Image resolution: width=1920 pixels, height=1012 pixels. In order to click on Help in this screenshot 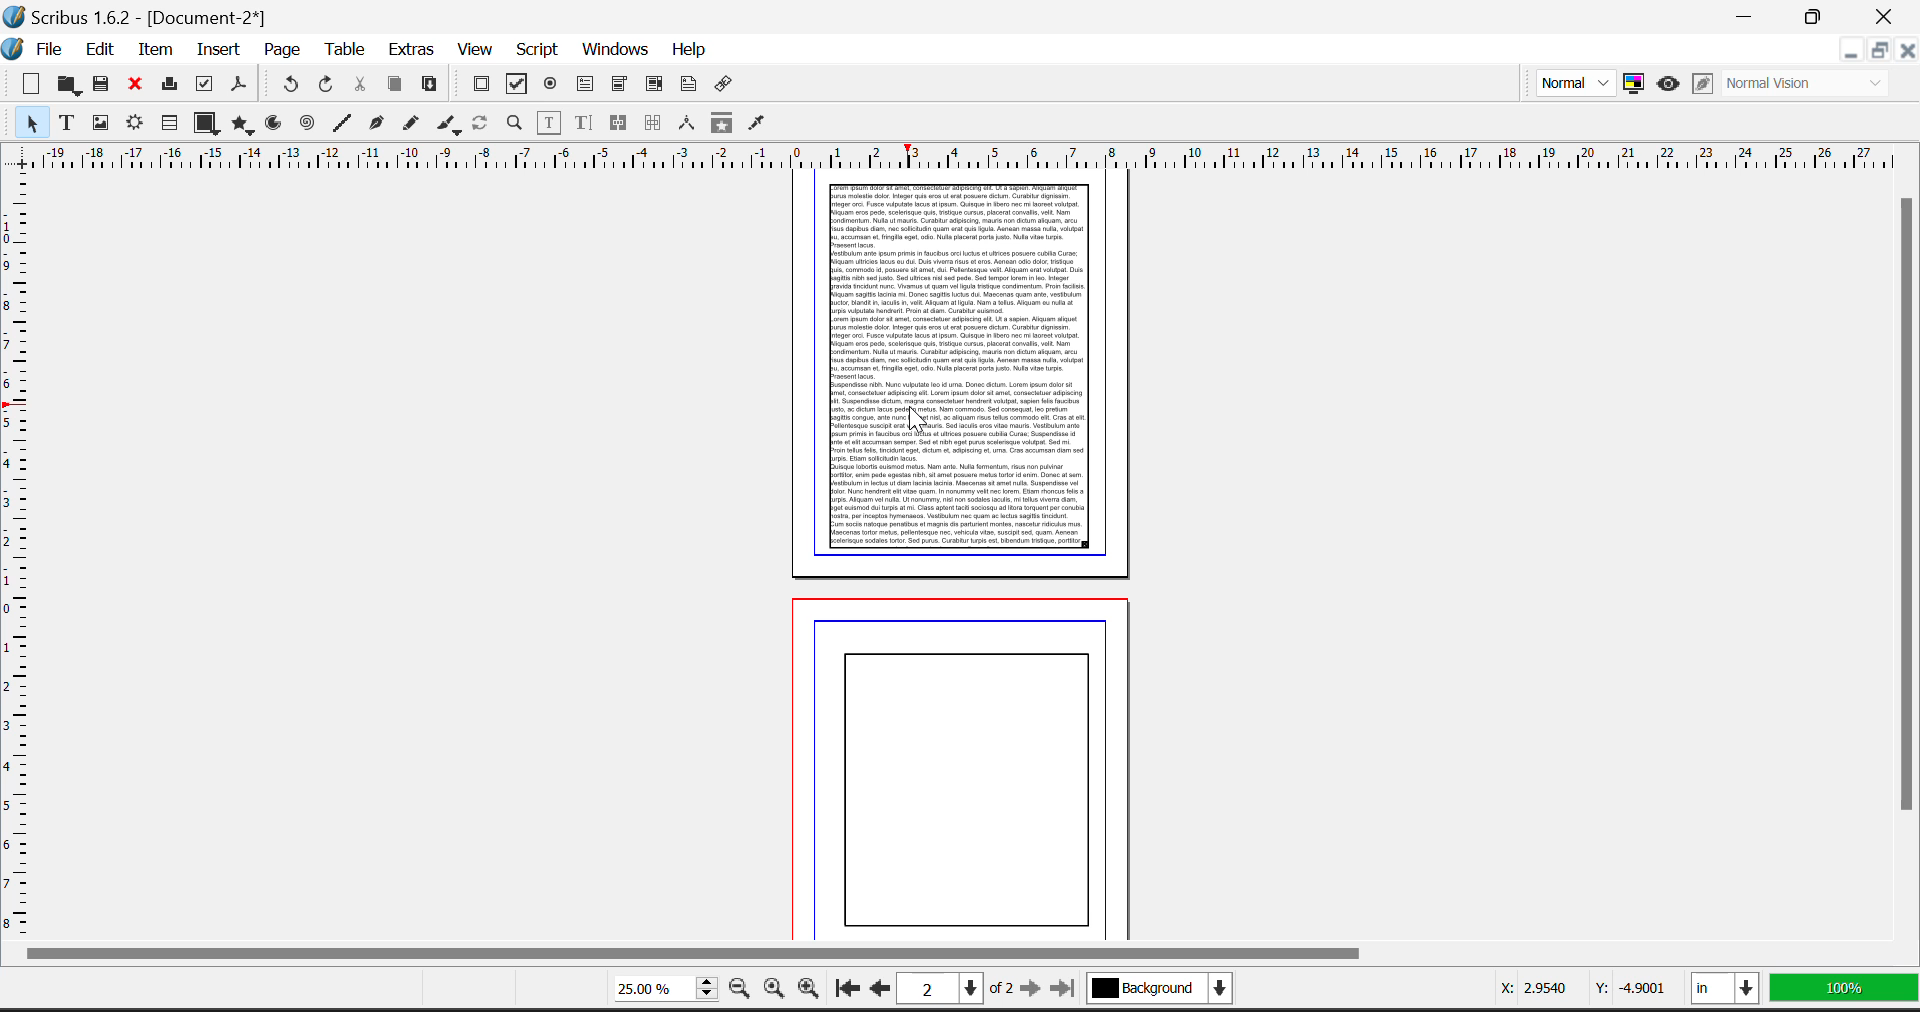, I will do `click(688, 50)`.